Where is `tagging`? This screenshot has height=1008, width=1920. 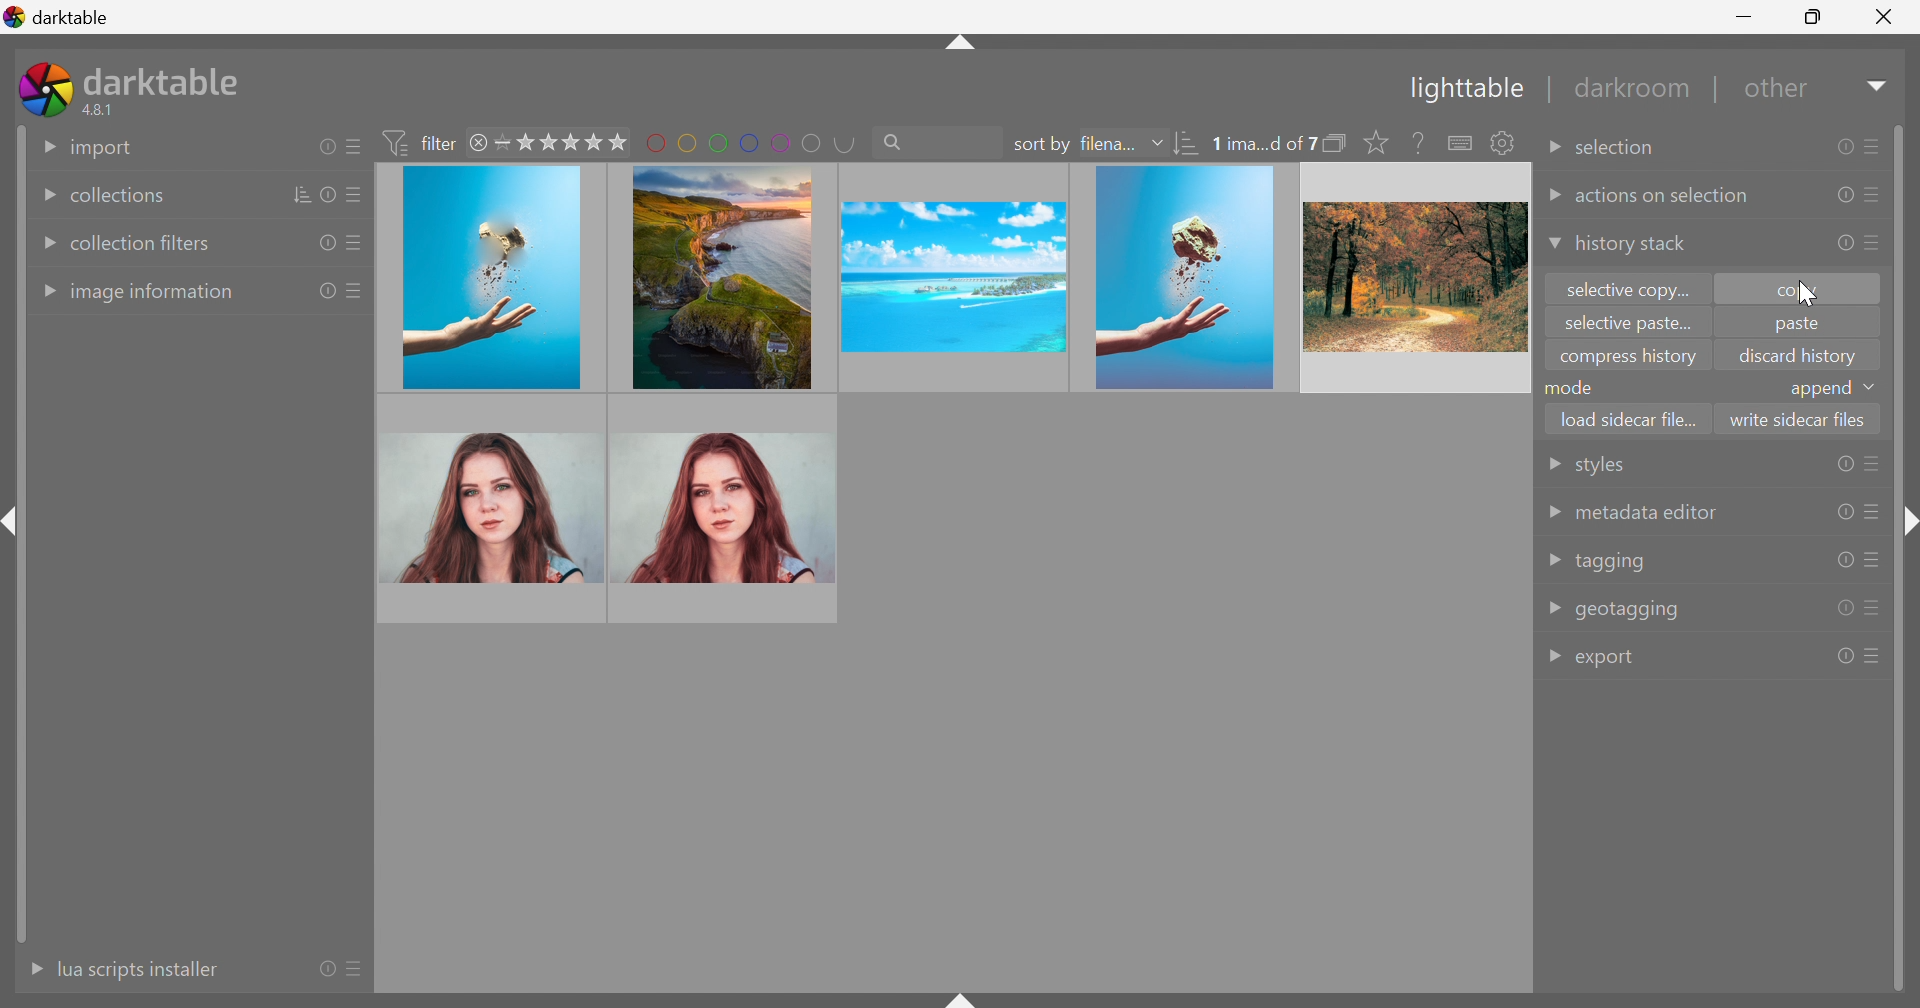 tagging is located at coordinates (1612, 563).